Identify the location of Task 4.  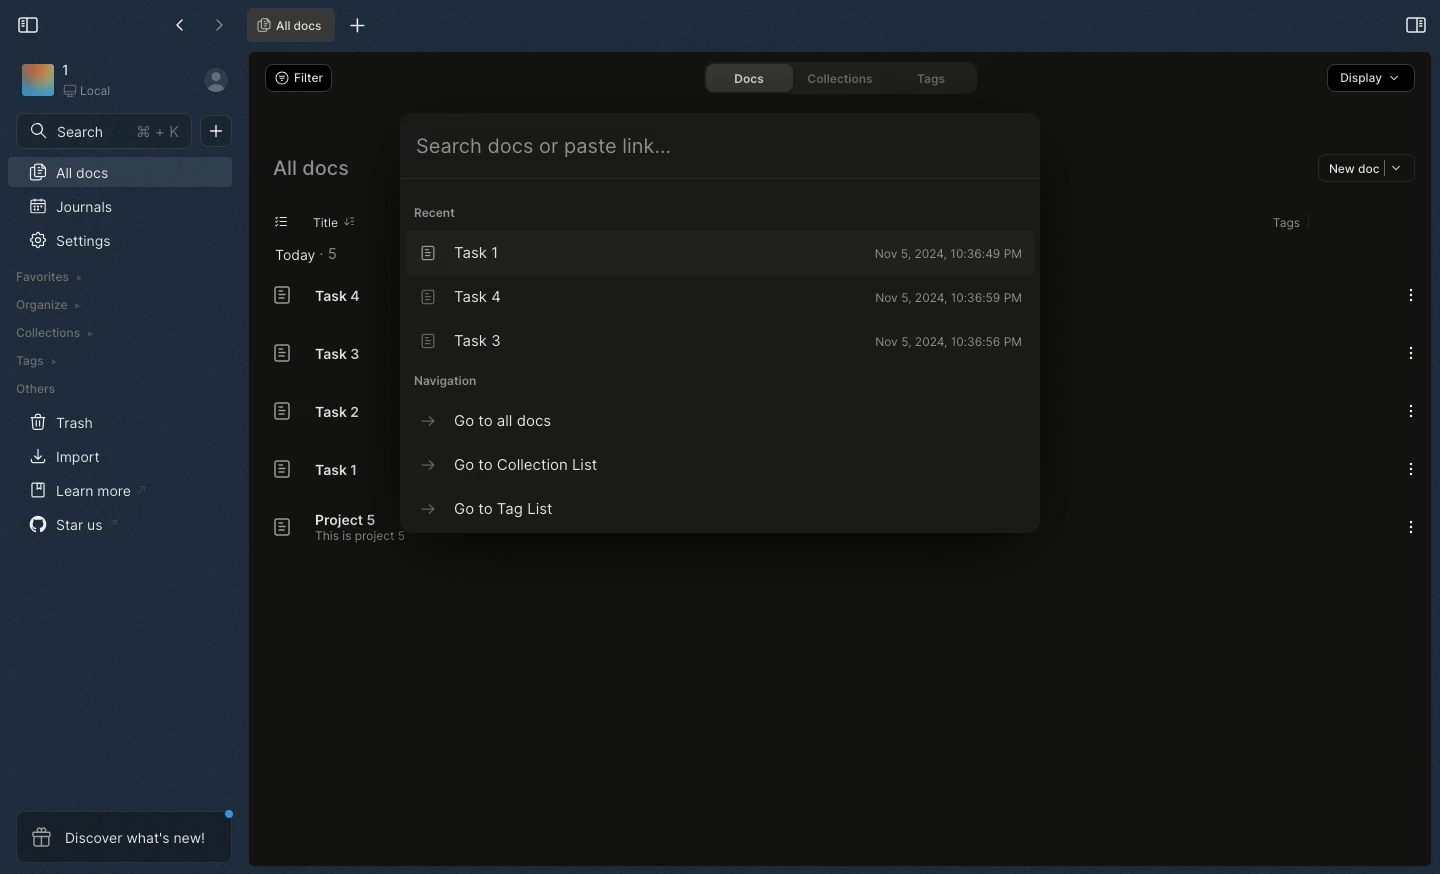
(719, 295).